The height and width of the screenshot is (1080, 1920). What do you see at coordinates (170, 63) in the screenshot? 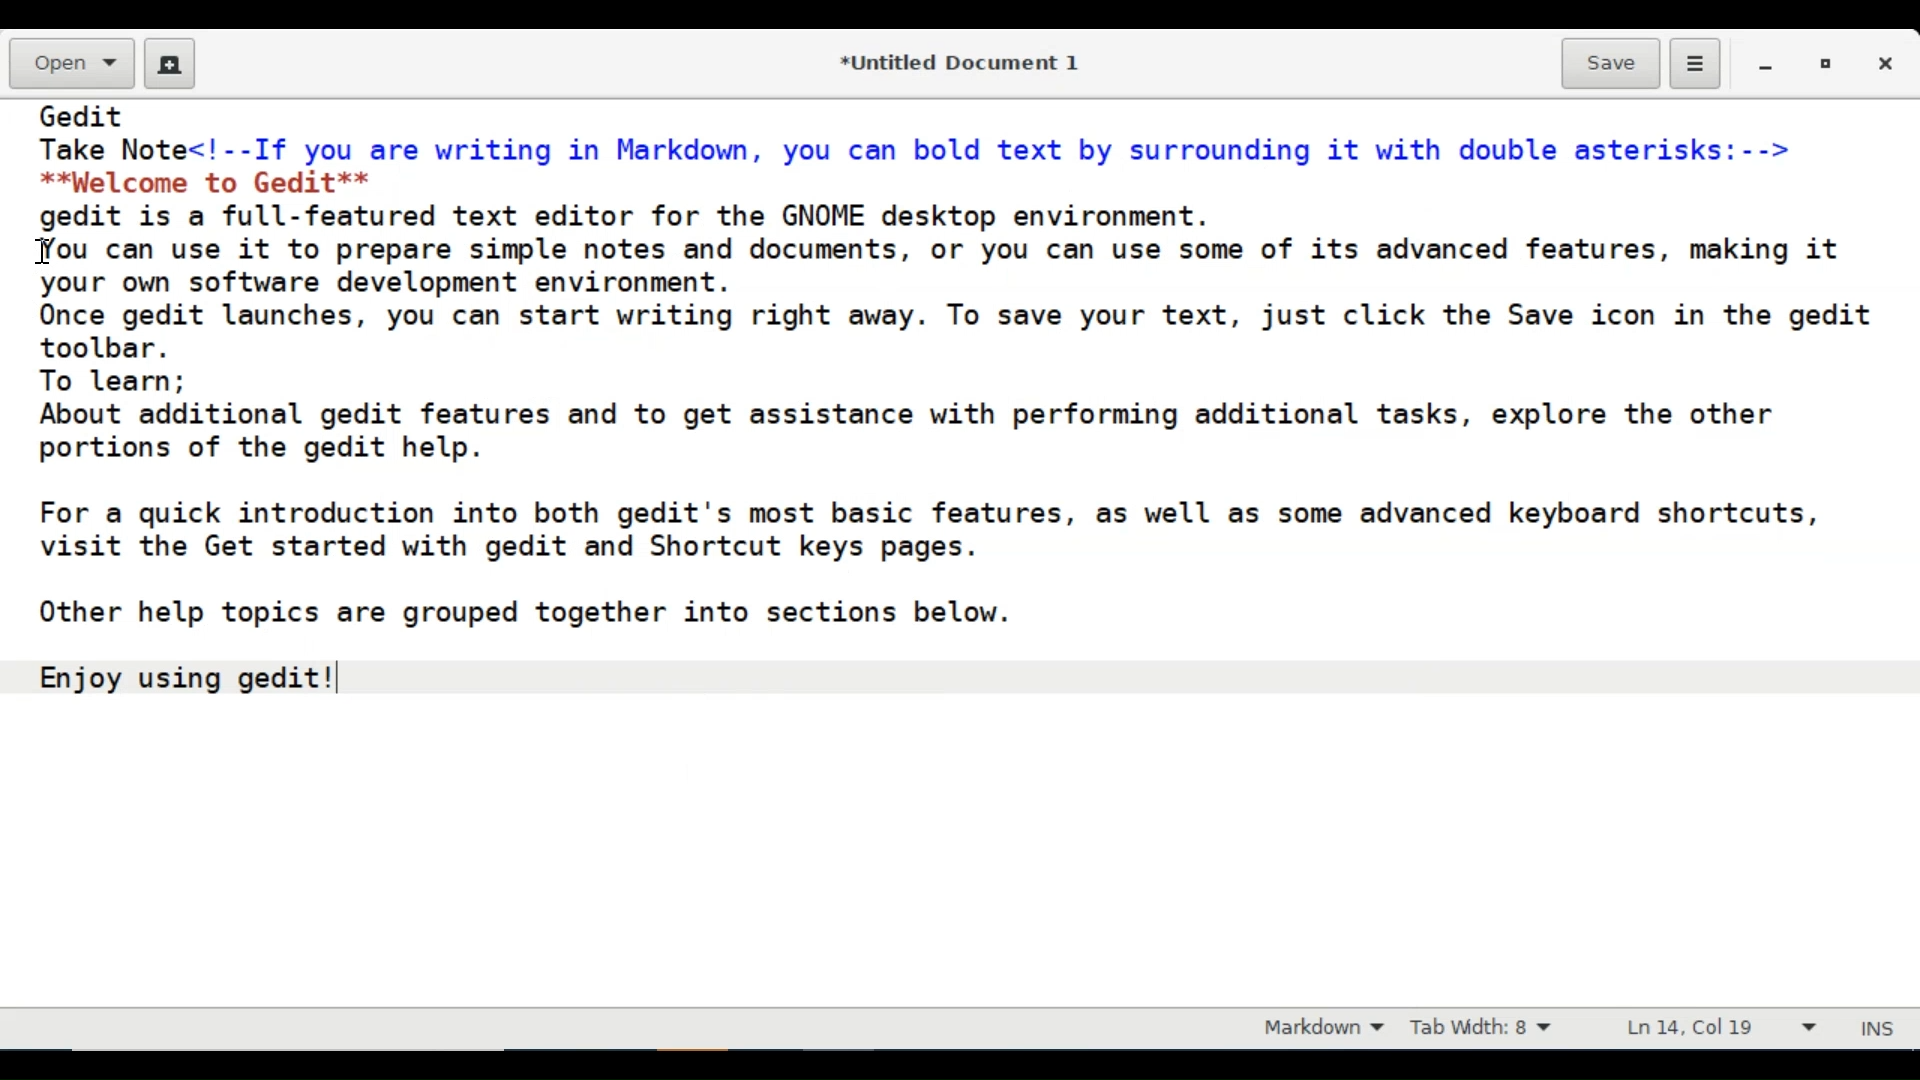
I see `New File` at bounding box center [170, 63].